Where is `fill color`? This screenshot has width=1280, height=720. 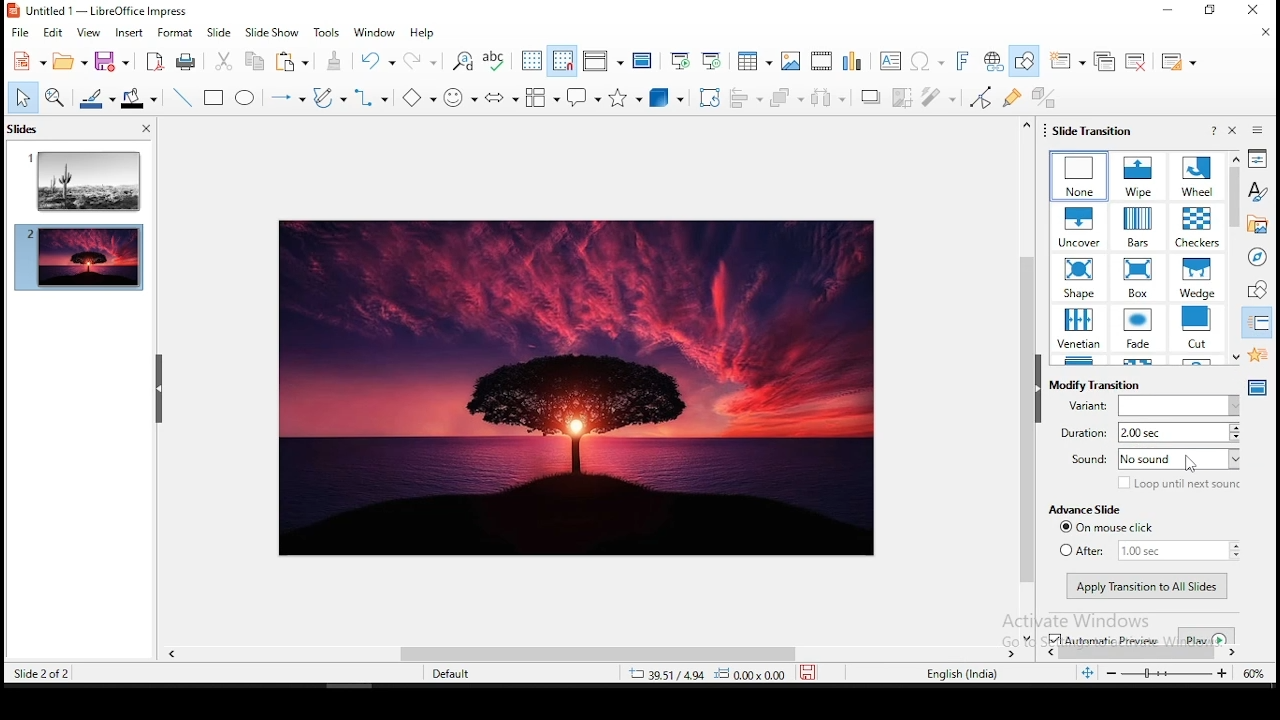
fill color is located at coordinates (141, 97).